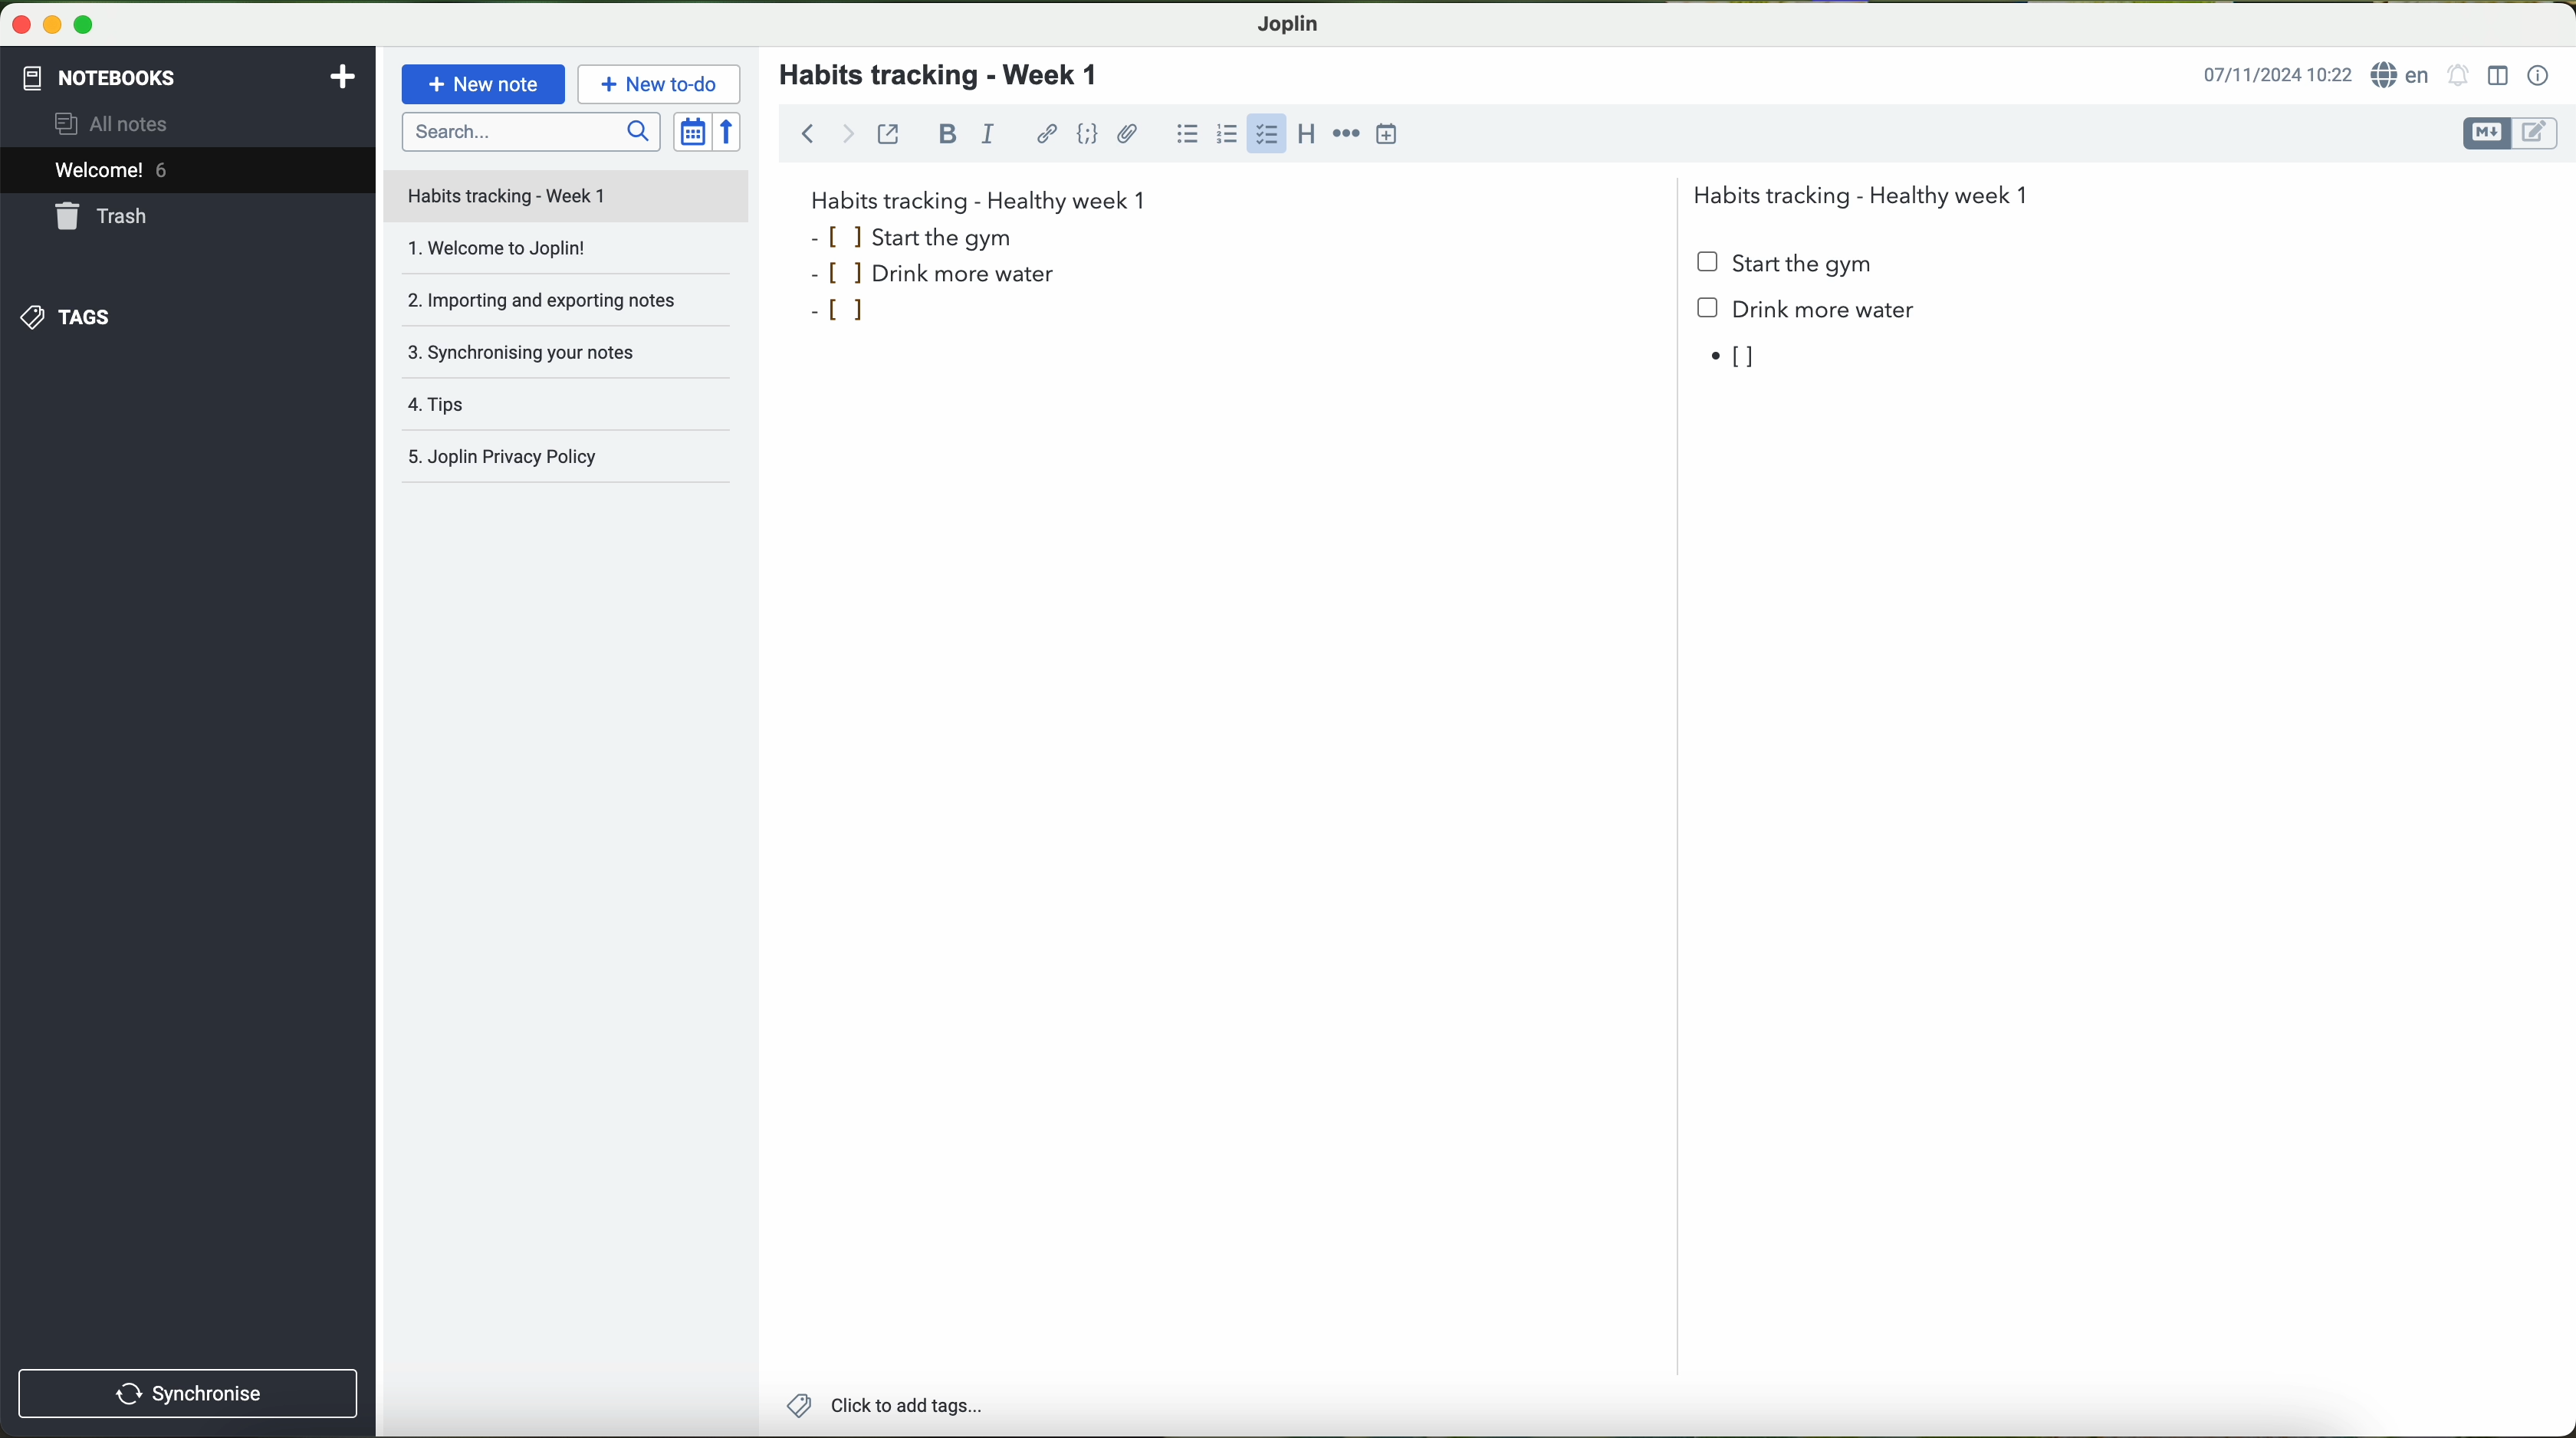  What do you see at coordinates (2277, 73) in the screenshot?
I see `date and hour` at bounding box center [2277, 73].